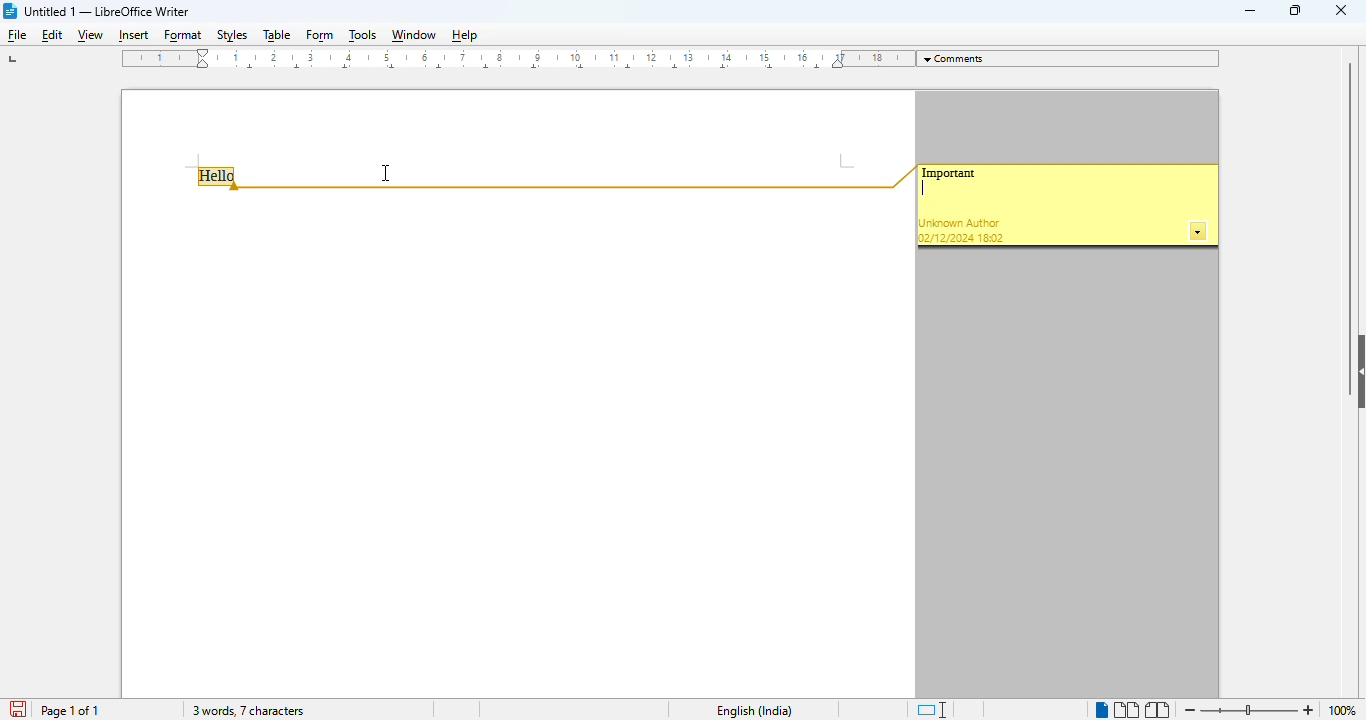  I want to click on format, so click(184, 37).